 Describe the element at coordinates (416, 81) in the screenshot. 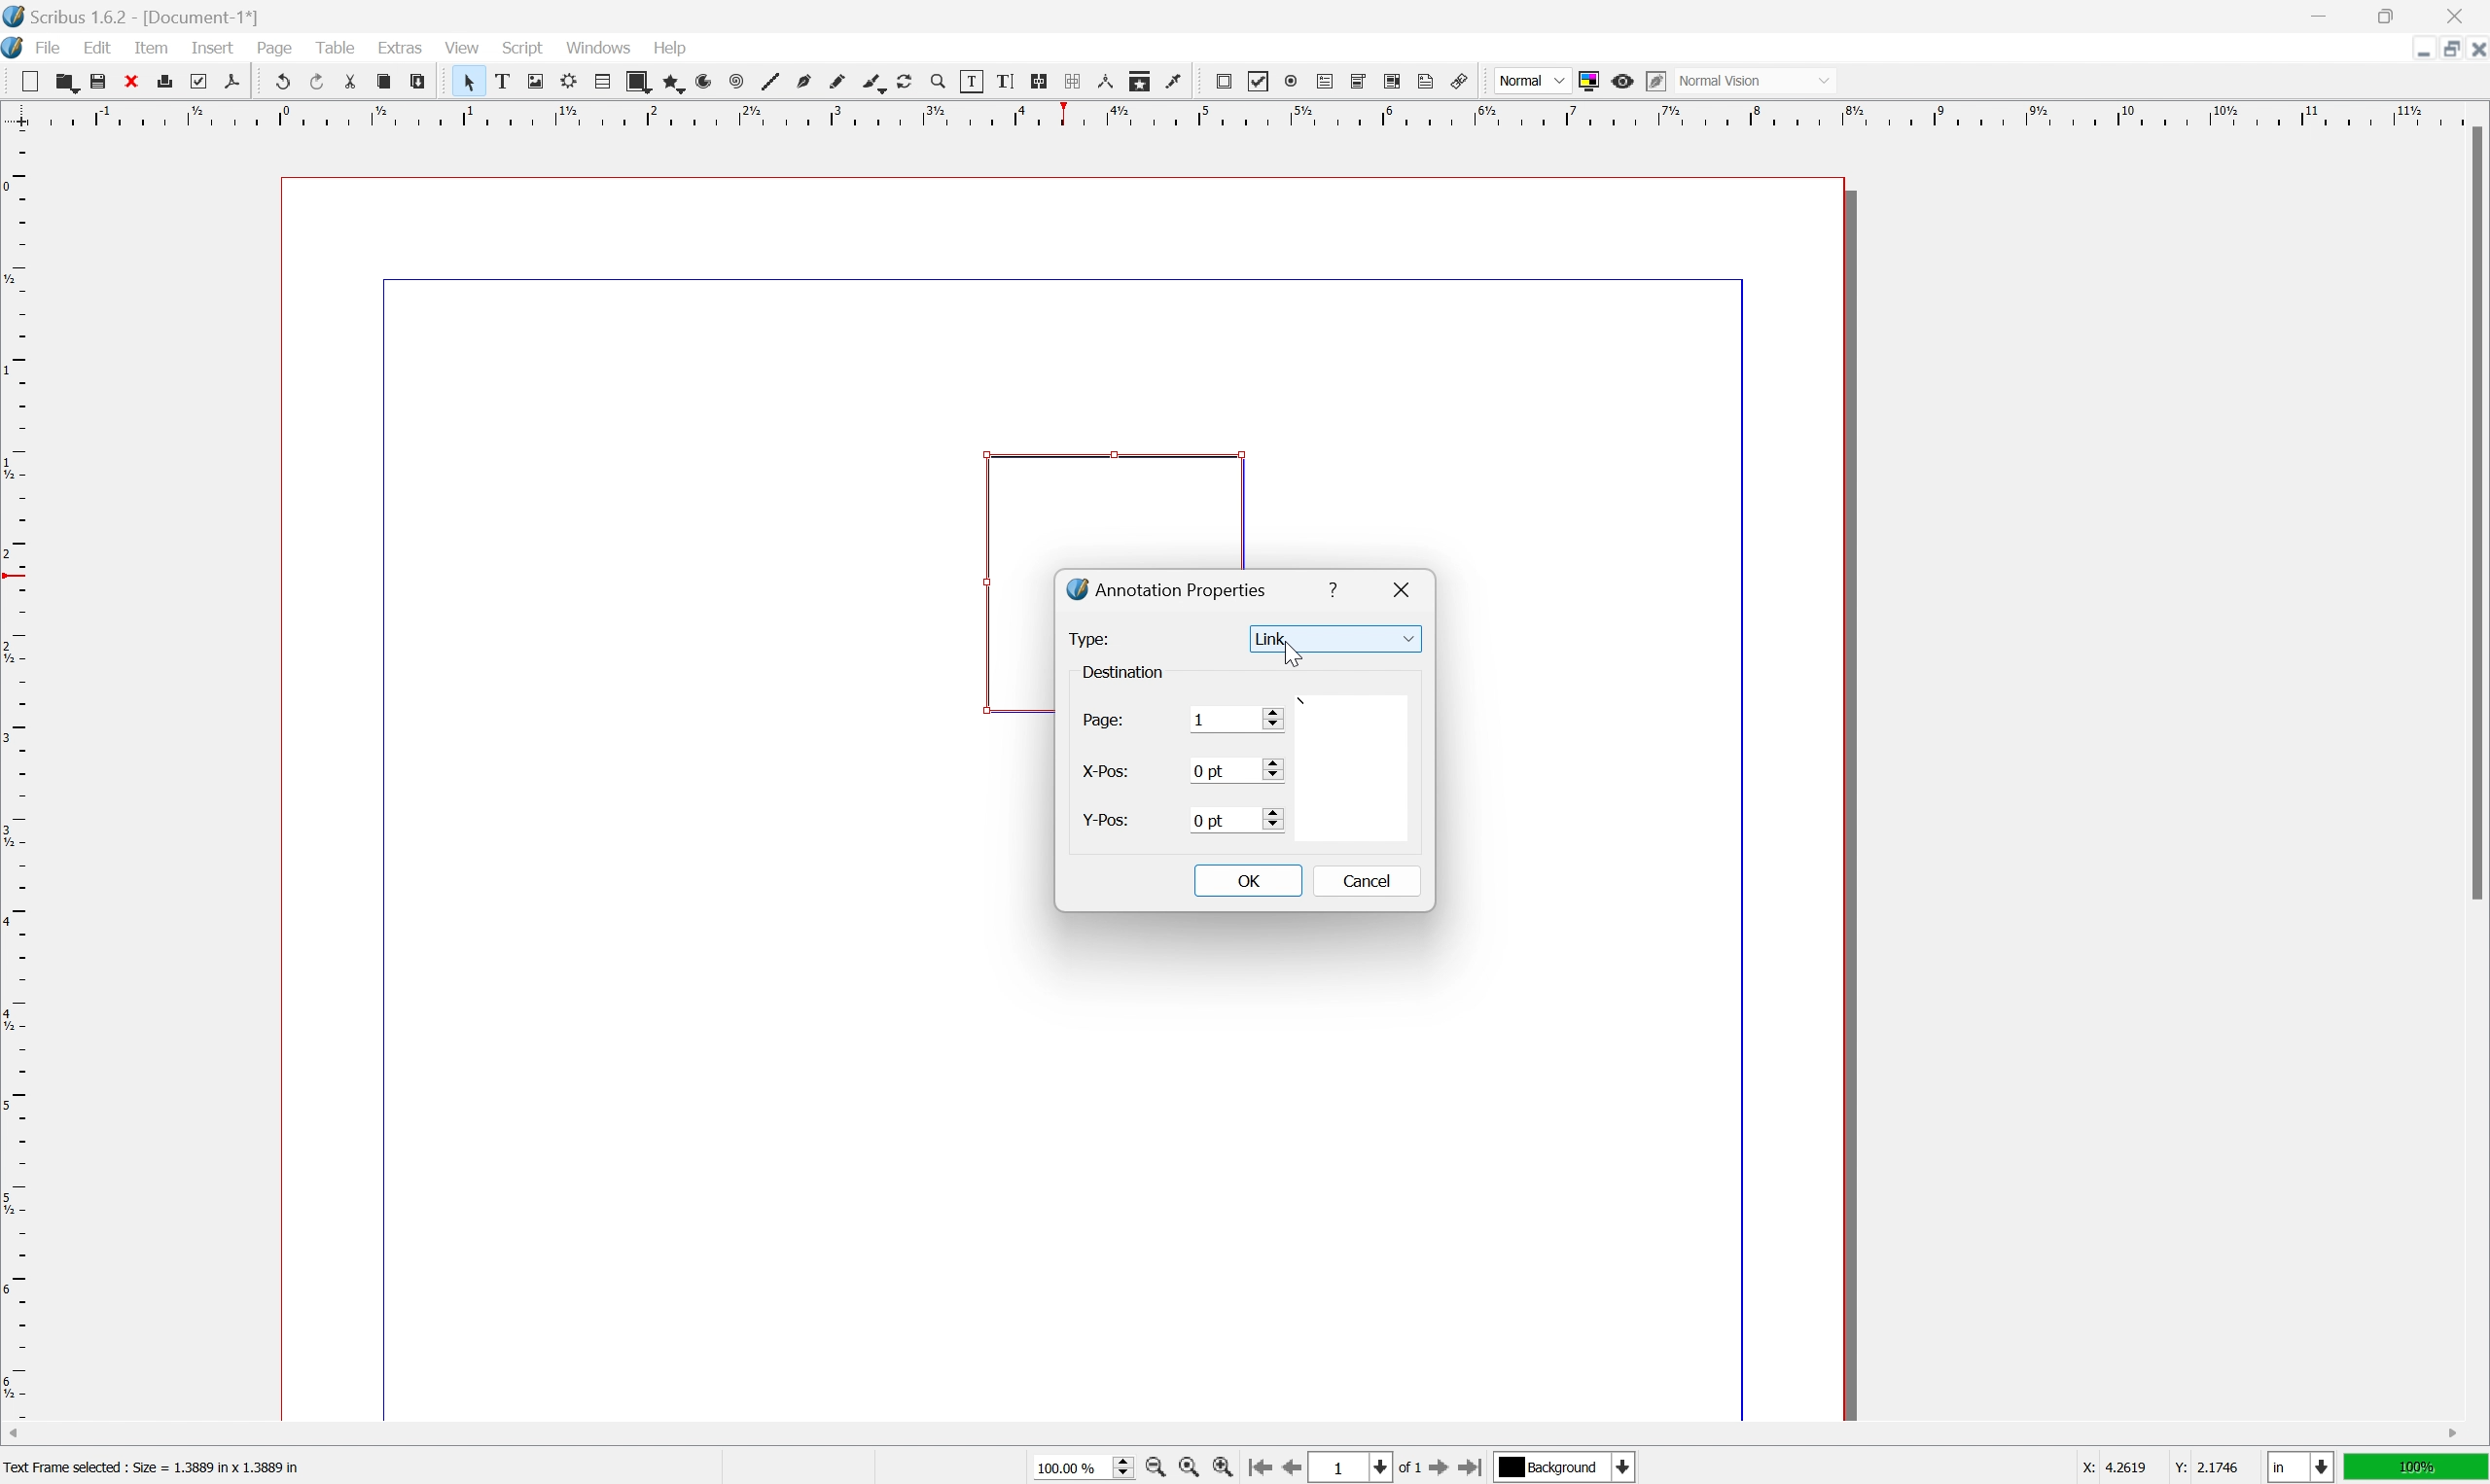

I see `paste` at that location.